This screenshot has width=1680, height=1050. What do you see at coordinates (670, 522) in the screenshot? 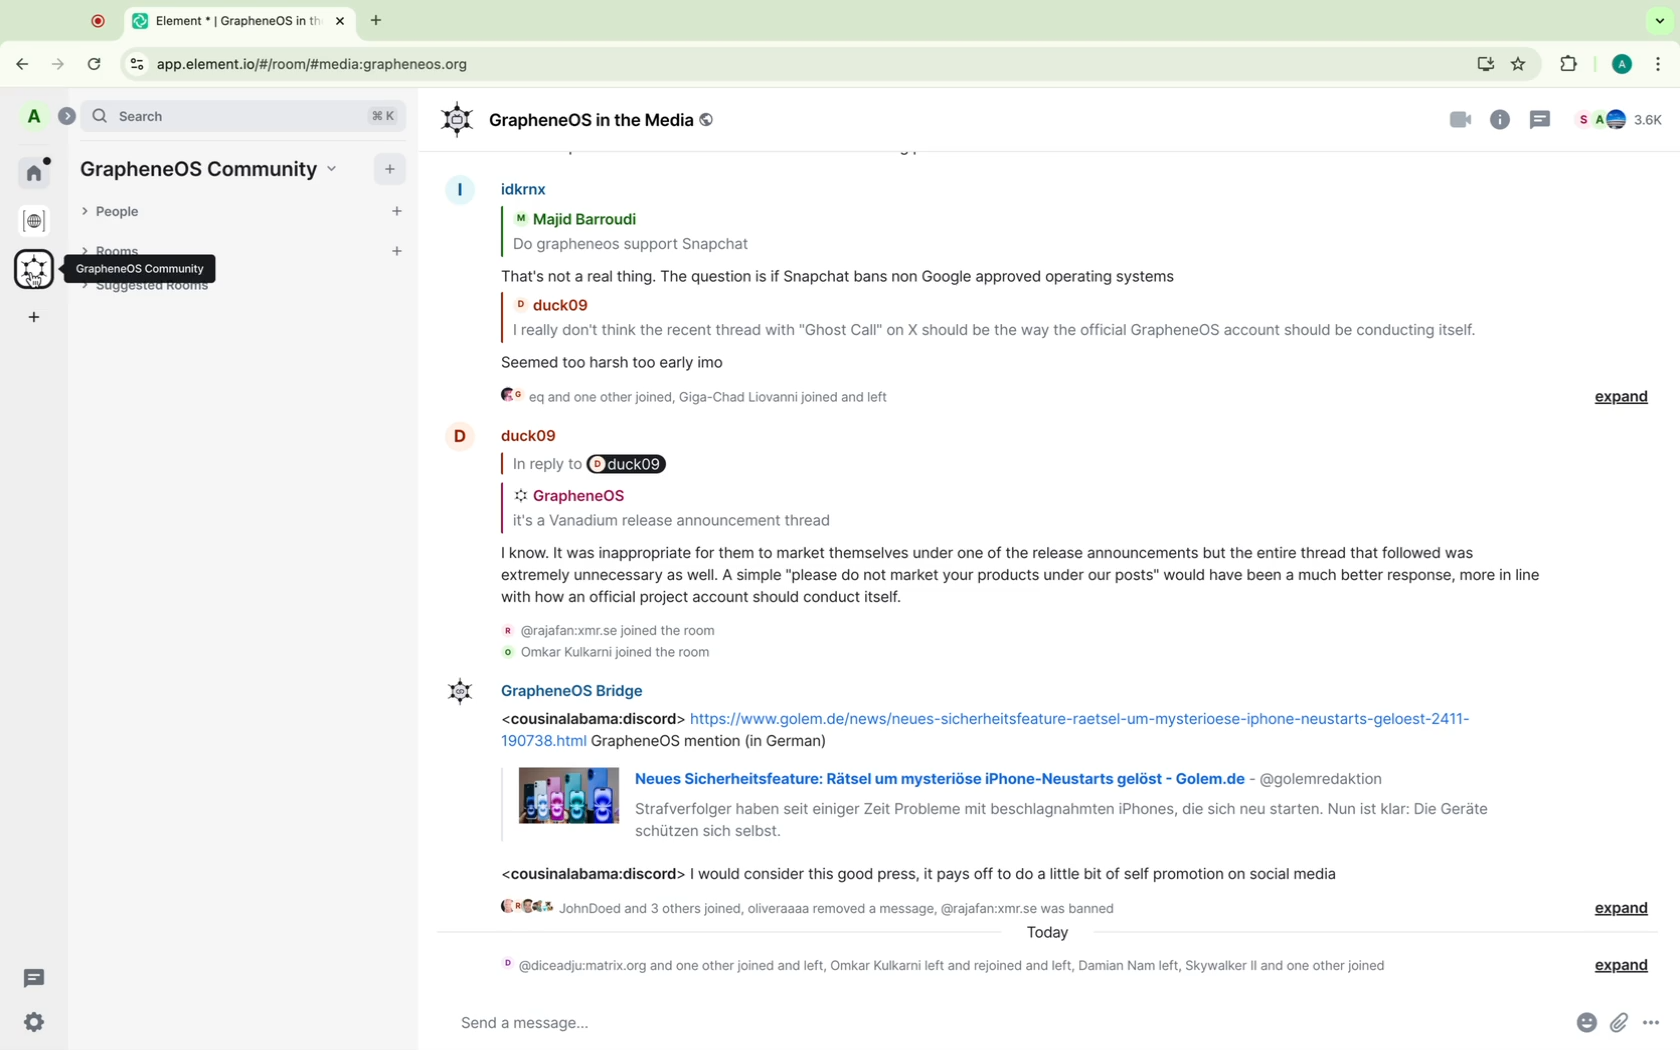
I see `message It's a vanadium release announcement thread` at bounding box center [670, 522].